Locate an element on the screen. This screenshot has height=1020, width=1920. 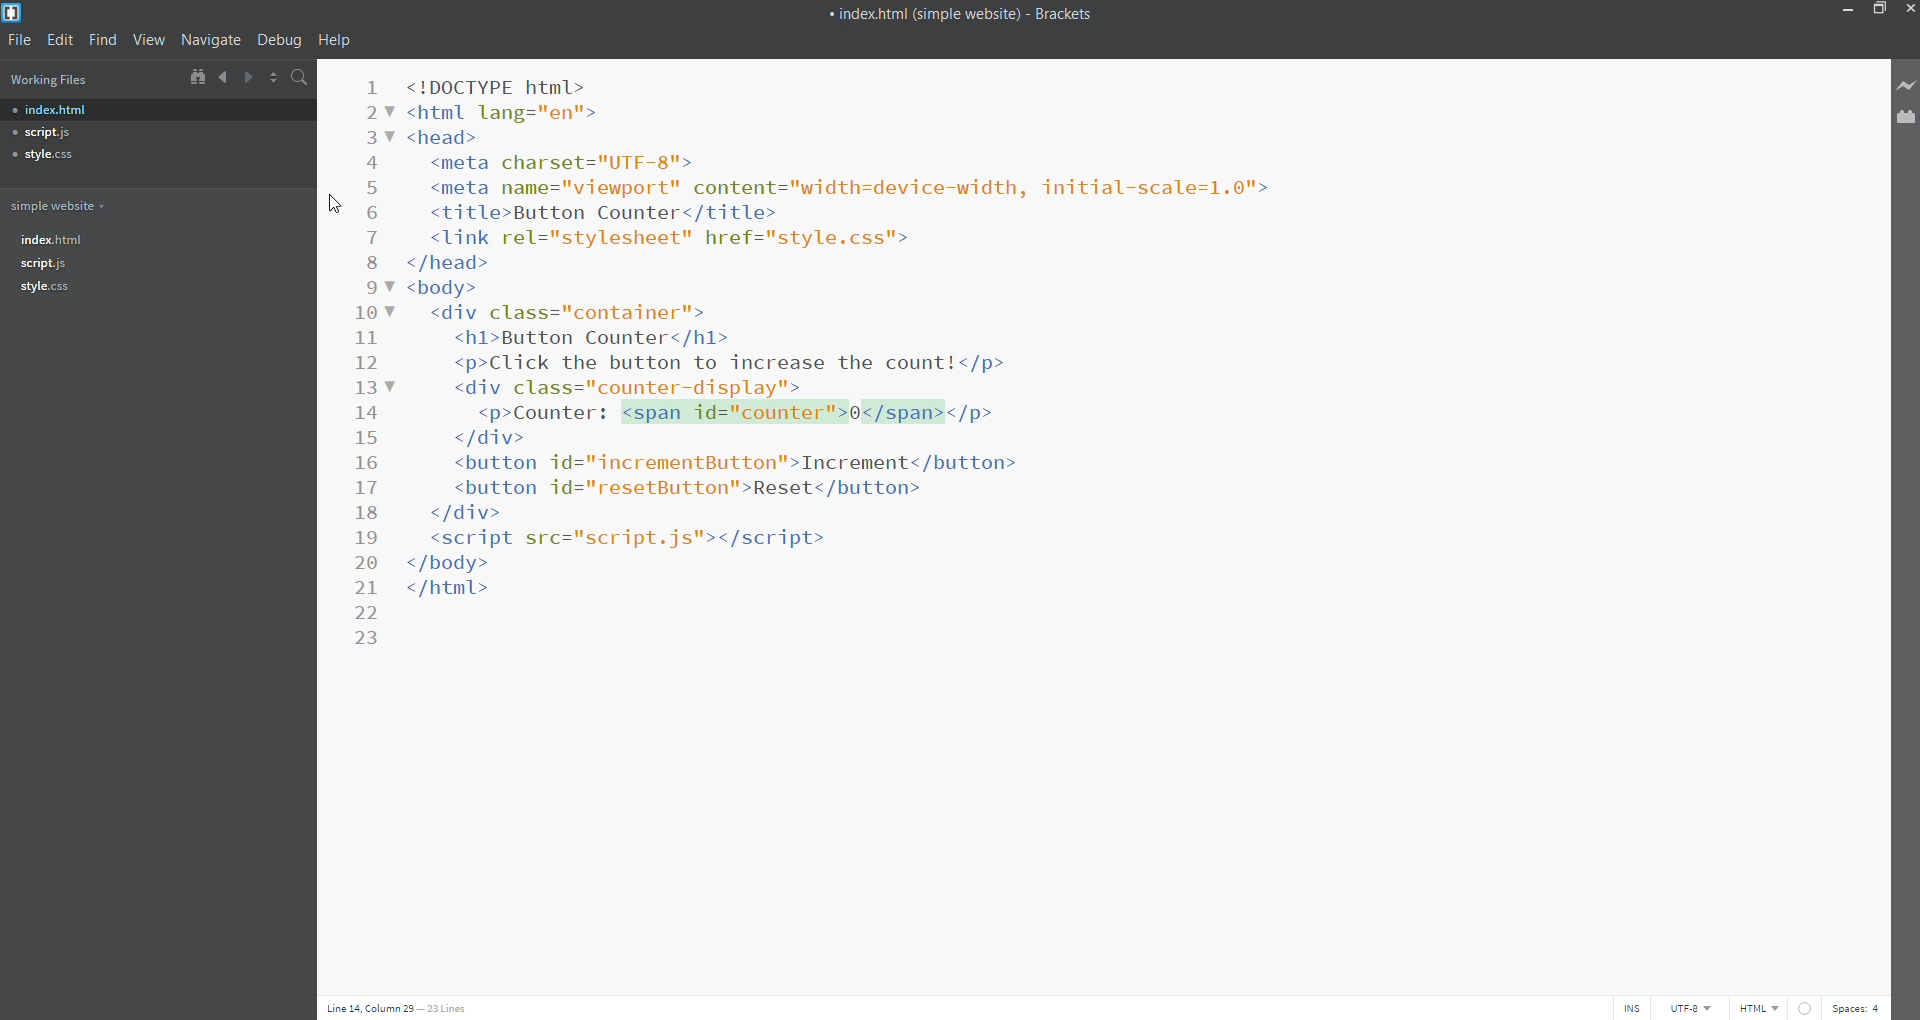
help is located at coordinates (334, 42).